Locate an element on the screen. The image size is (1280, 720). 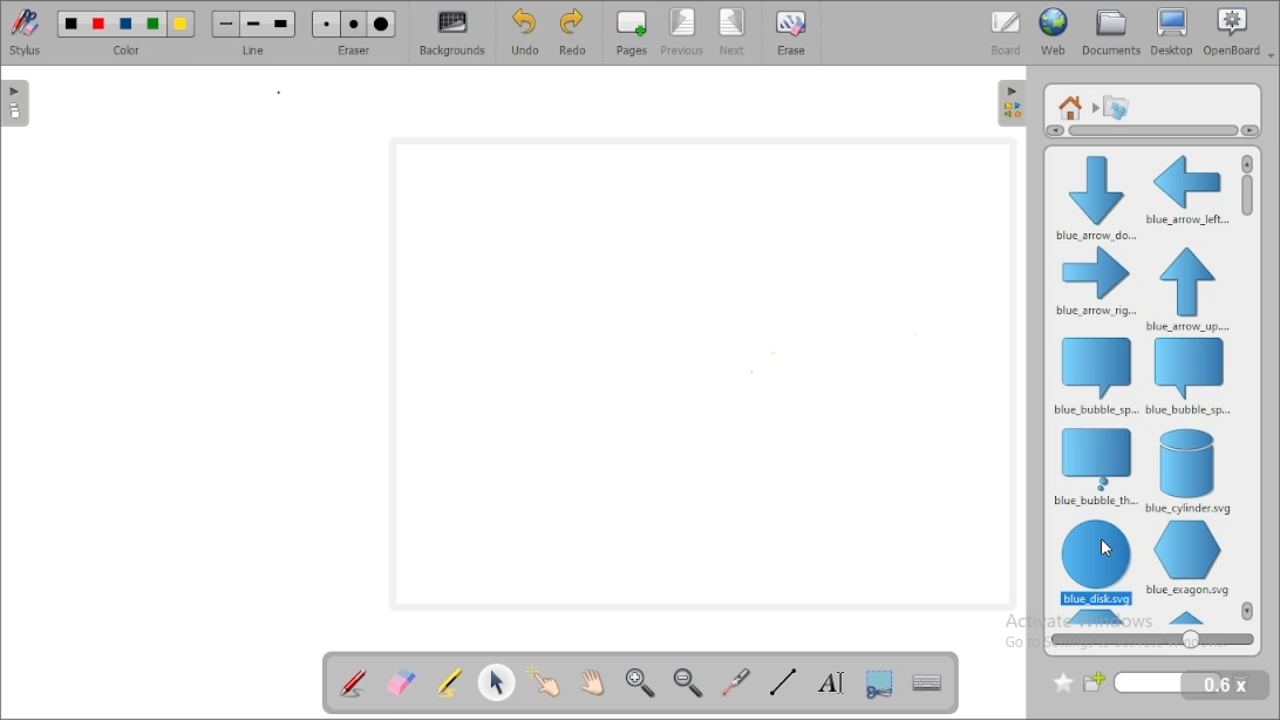
write text is located at coordinates (830, 681).